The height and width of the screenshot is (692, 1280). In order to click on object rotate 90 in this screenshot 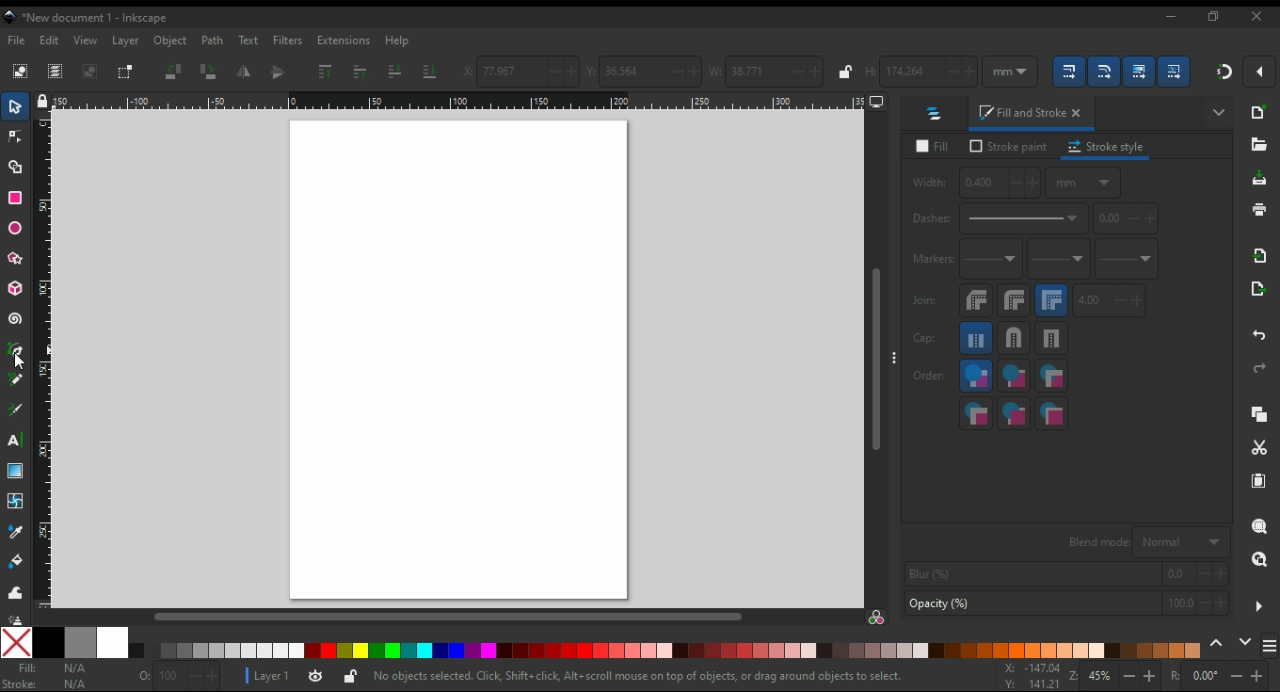, I will do `click(209, 72)`.